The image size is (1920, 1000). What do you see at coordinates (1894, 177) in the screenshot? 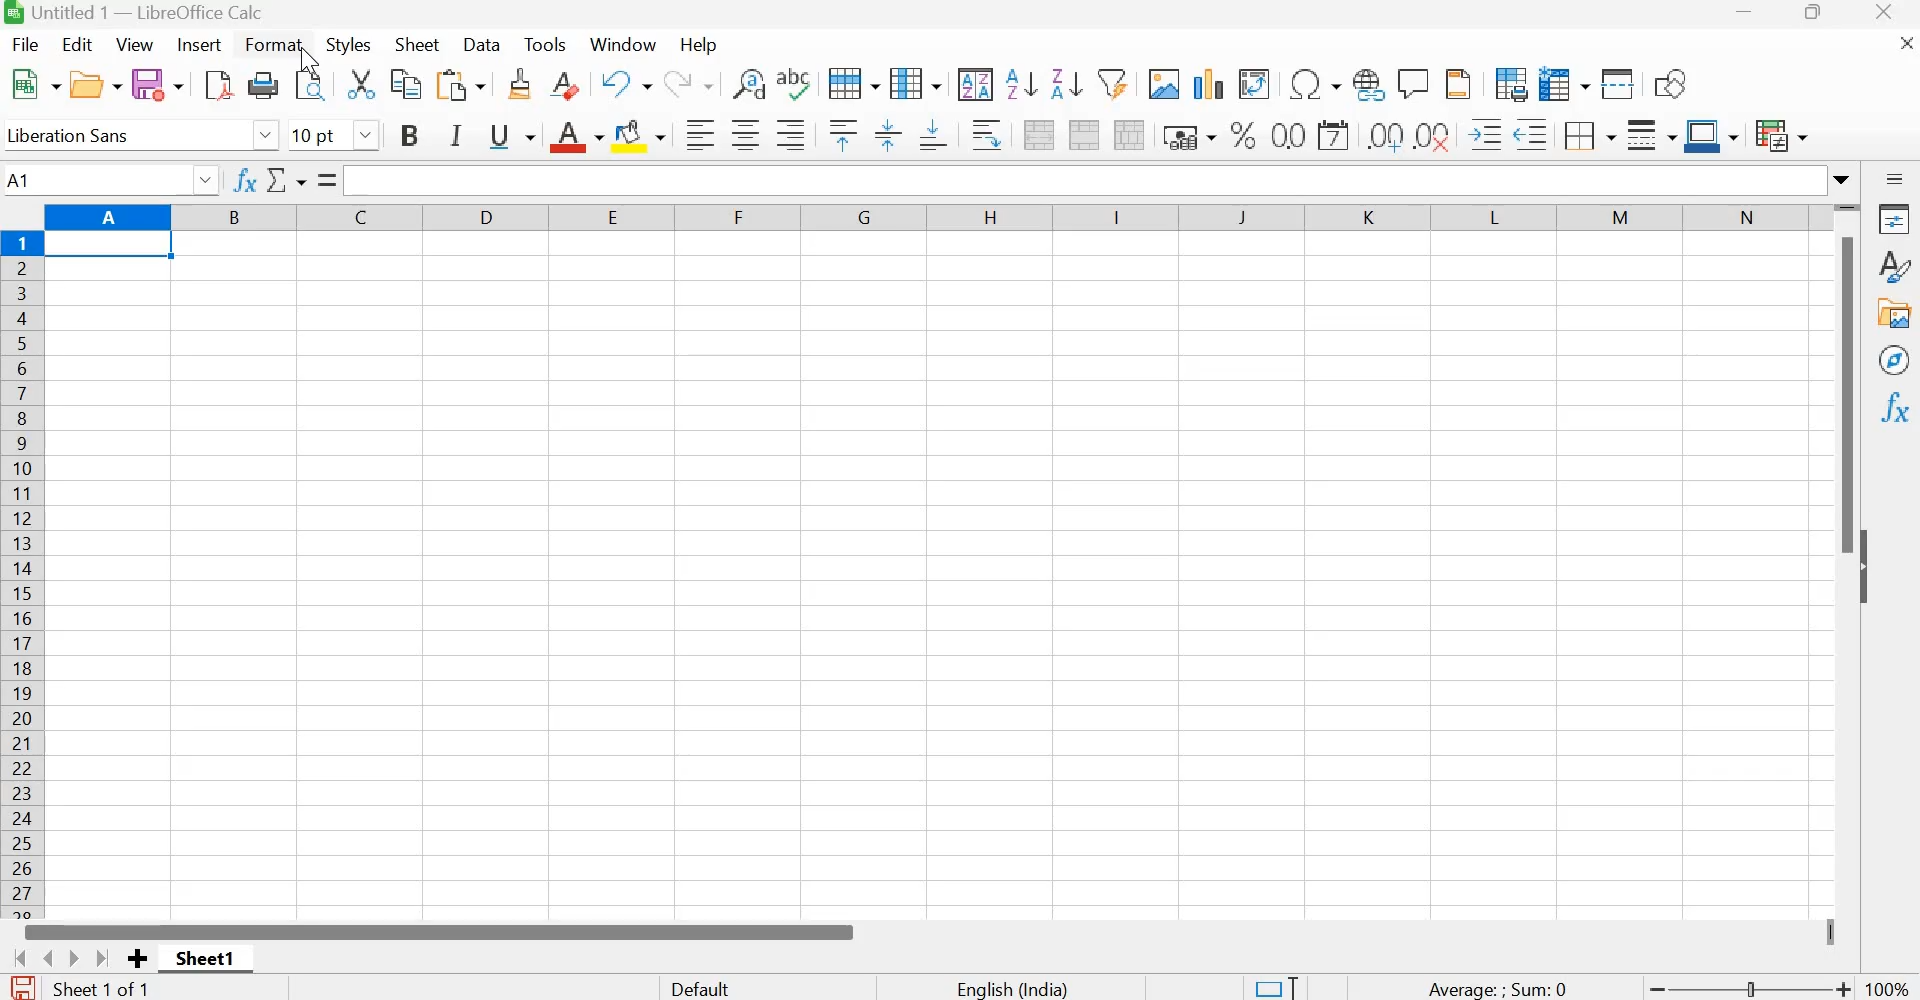
I see `Sidebar settings` at bounding box center [1894, 177].